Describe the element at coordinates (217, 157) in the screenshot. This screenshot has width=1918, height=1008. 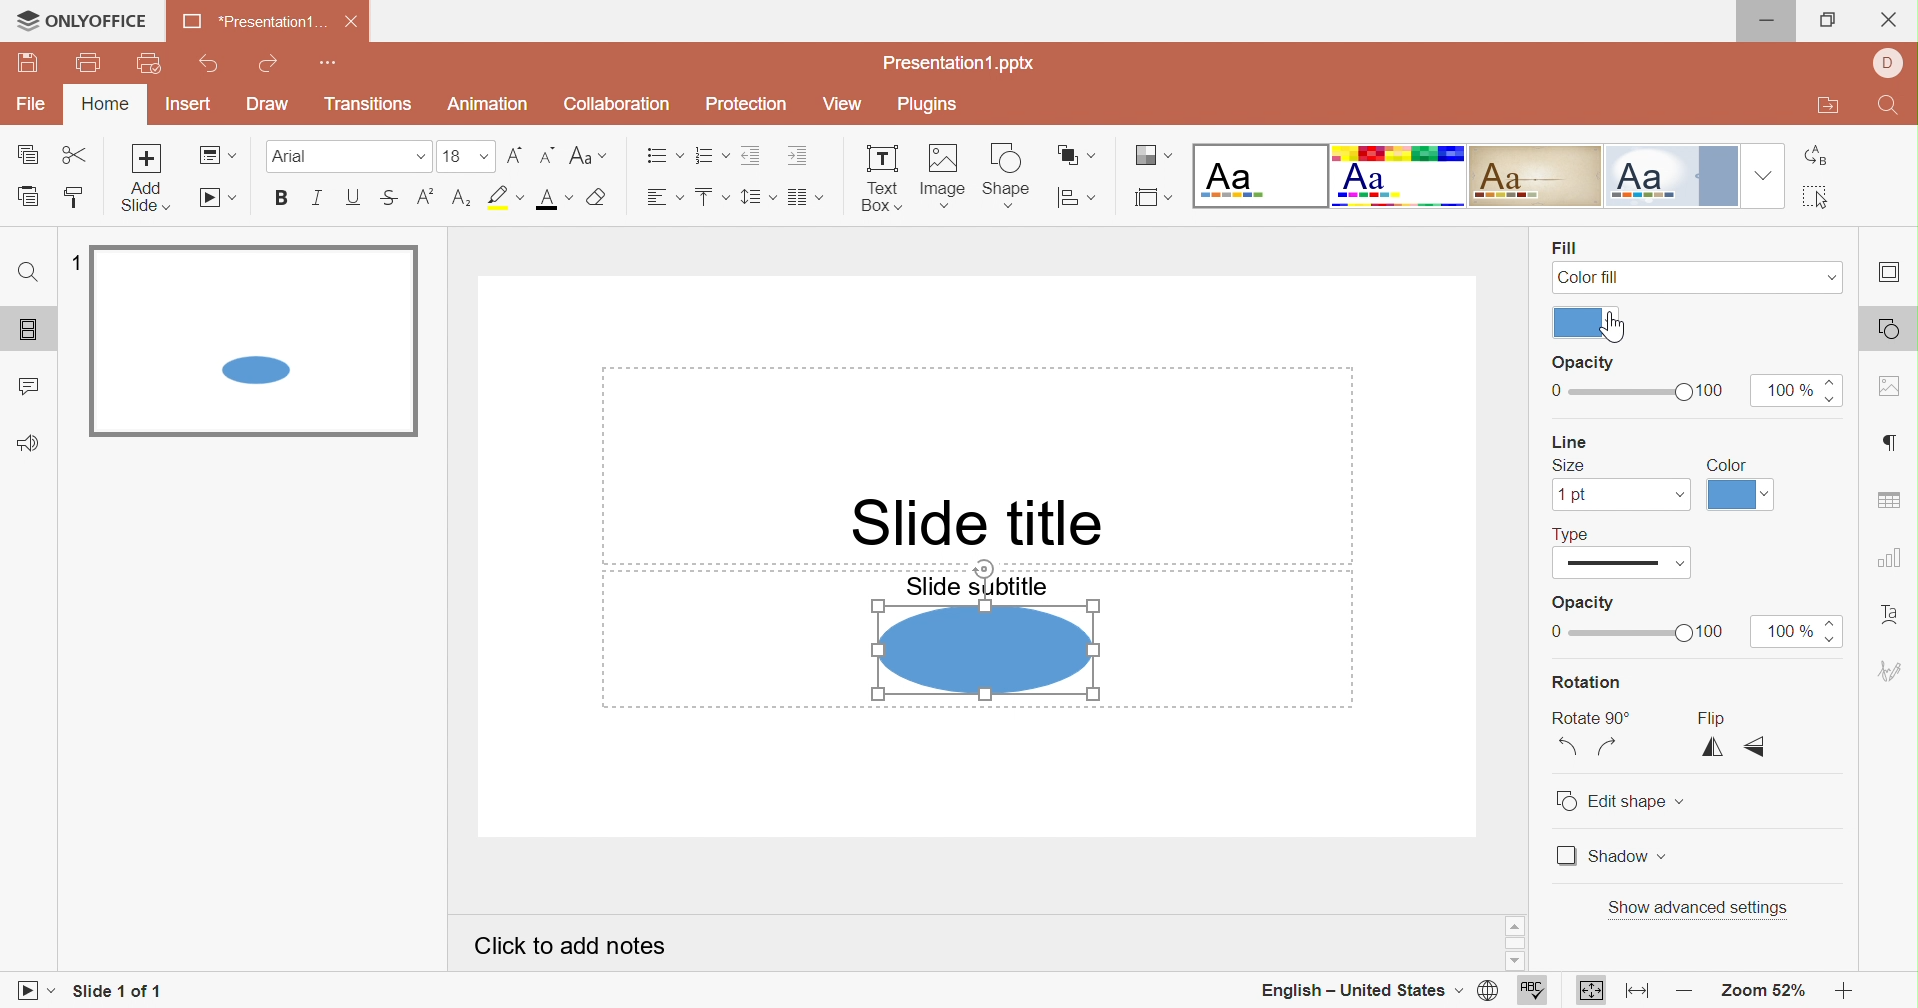
I see `Change slide layout` at that location.